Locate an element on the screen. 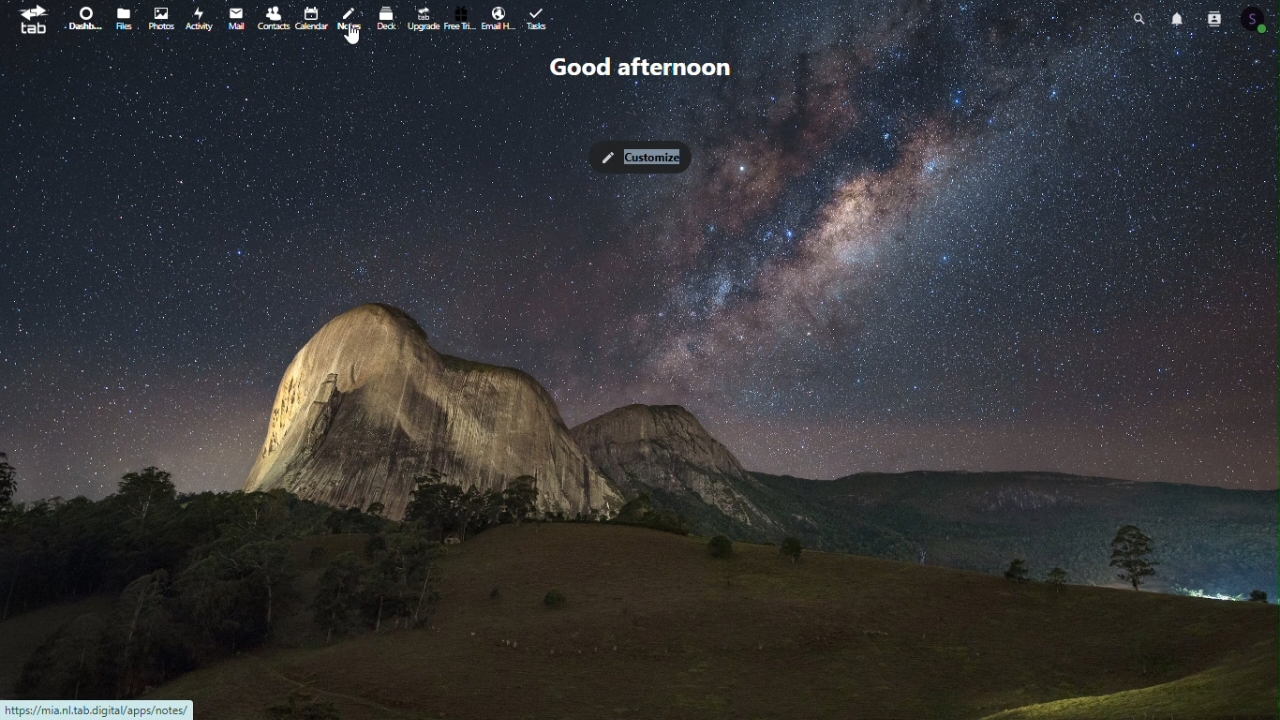 This screenshot has width=1280, height=720. tab  is located at coordinates (26, 18).